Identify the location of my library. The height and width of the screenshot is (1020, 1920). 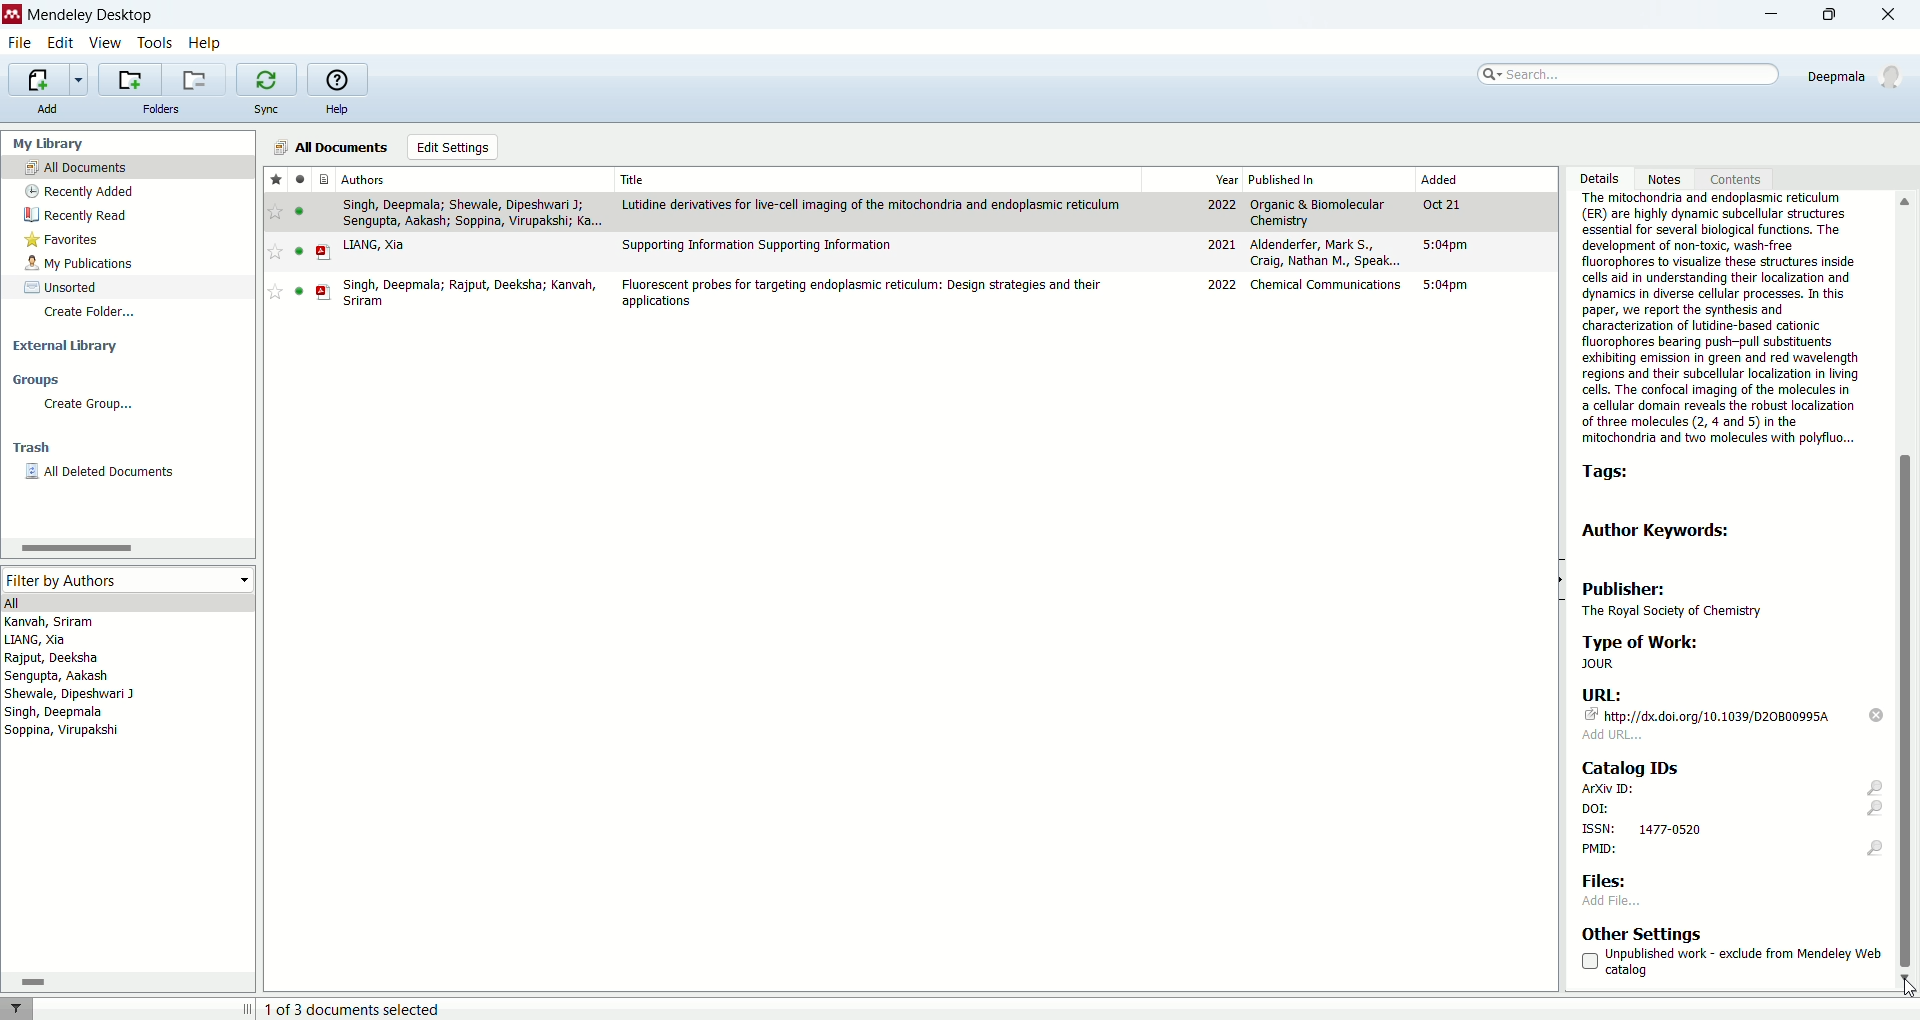
(46, 144).